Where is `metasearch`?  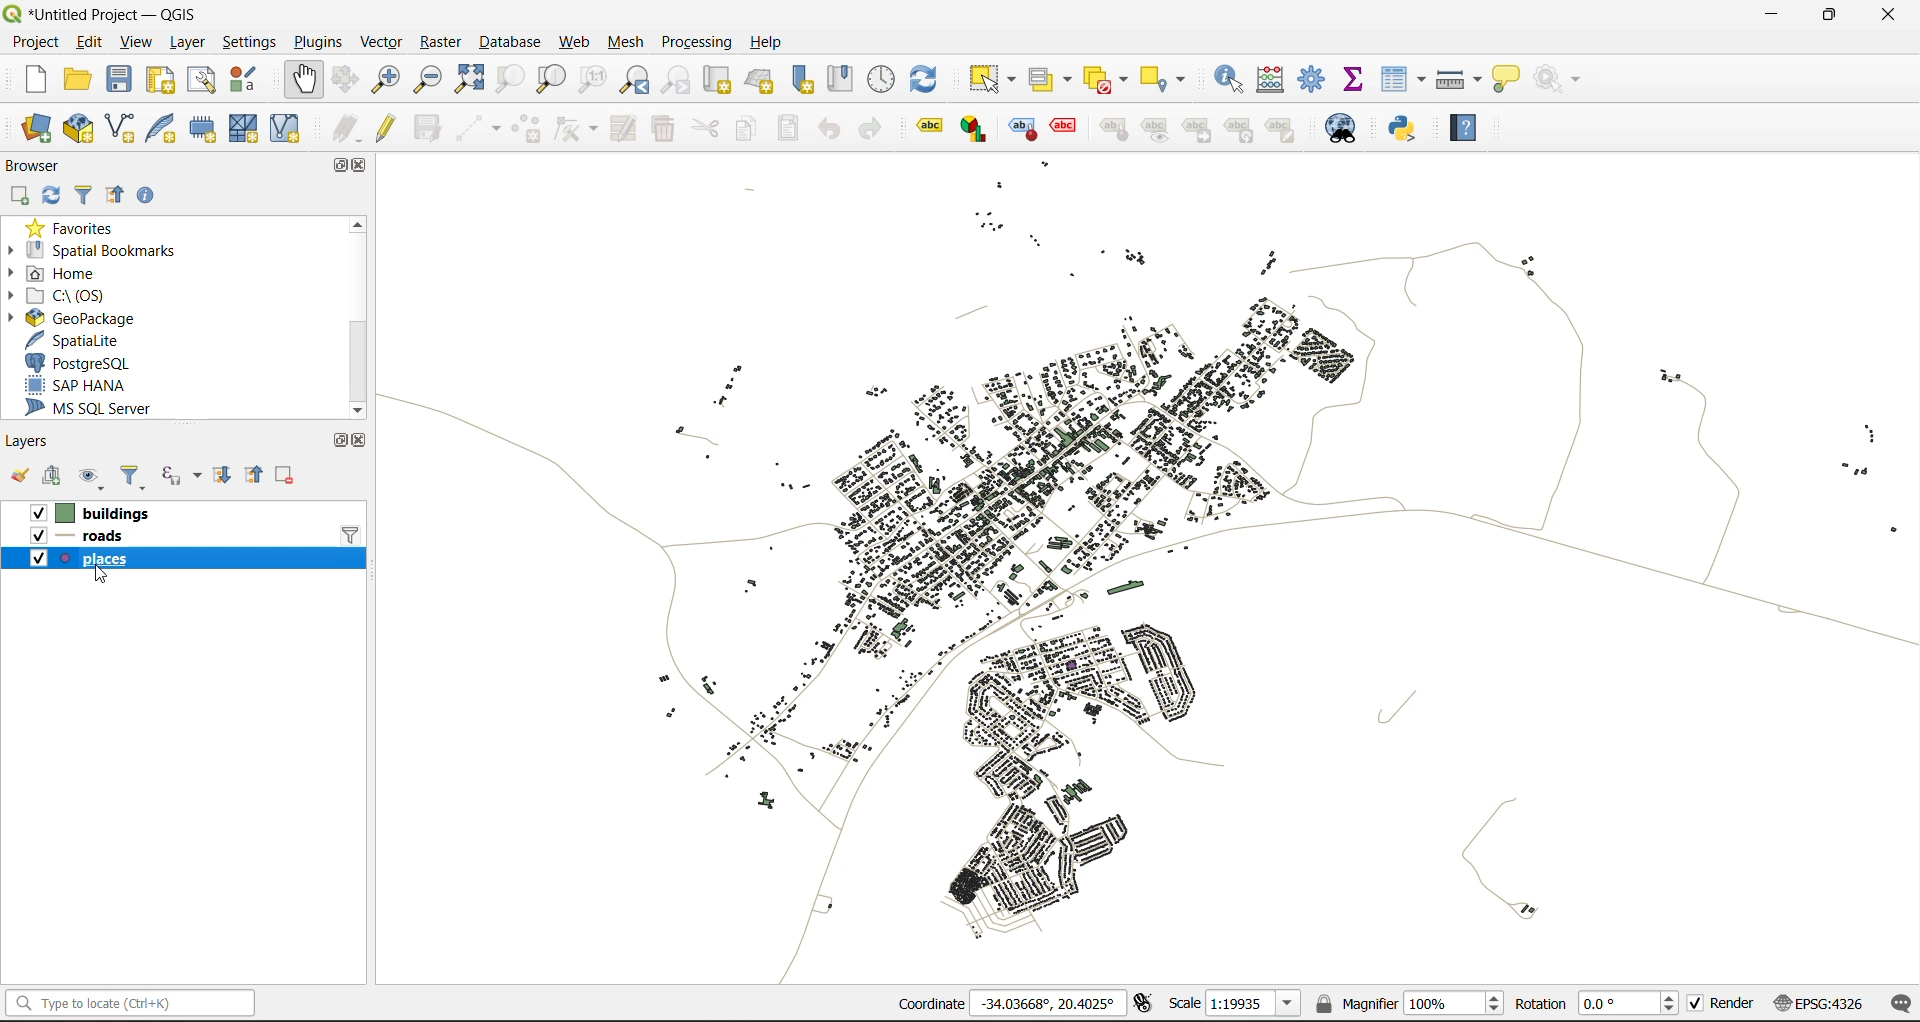 metasearch is located at coordinates (1344, 130).